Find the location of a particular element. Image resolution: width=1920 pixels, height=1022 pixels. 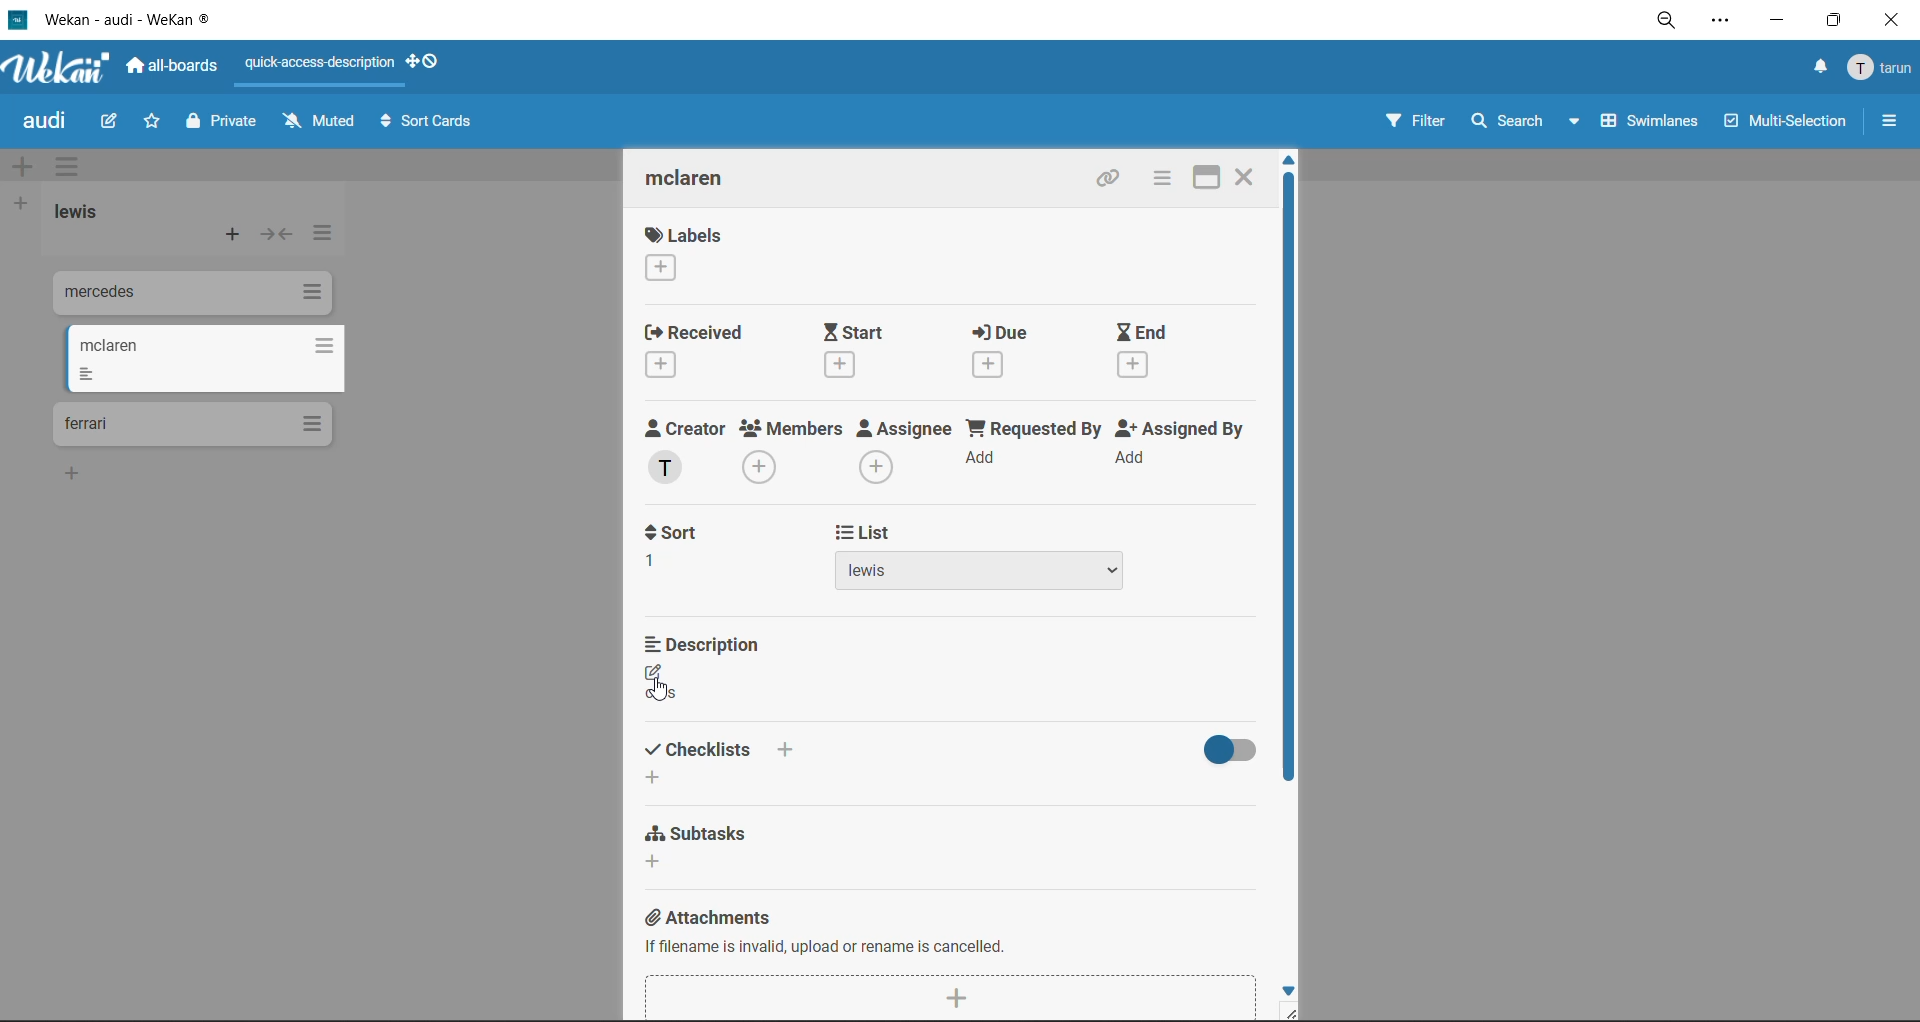

requested by is located at coordinates (1033, 450).